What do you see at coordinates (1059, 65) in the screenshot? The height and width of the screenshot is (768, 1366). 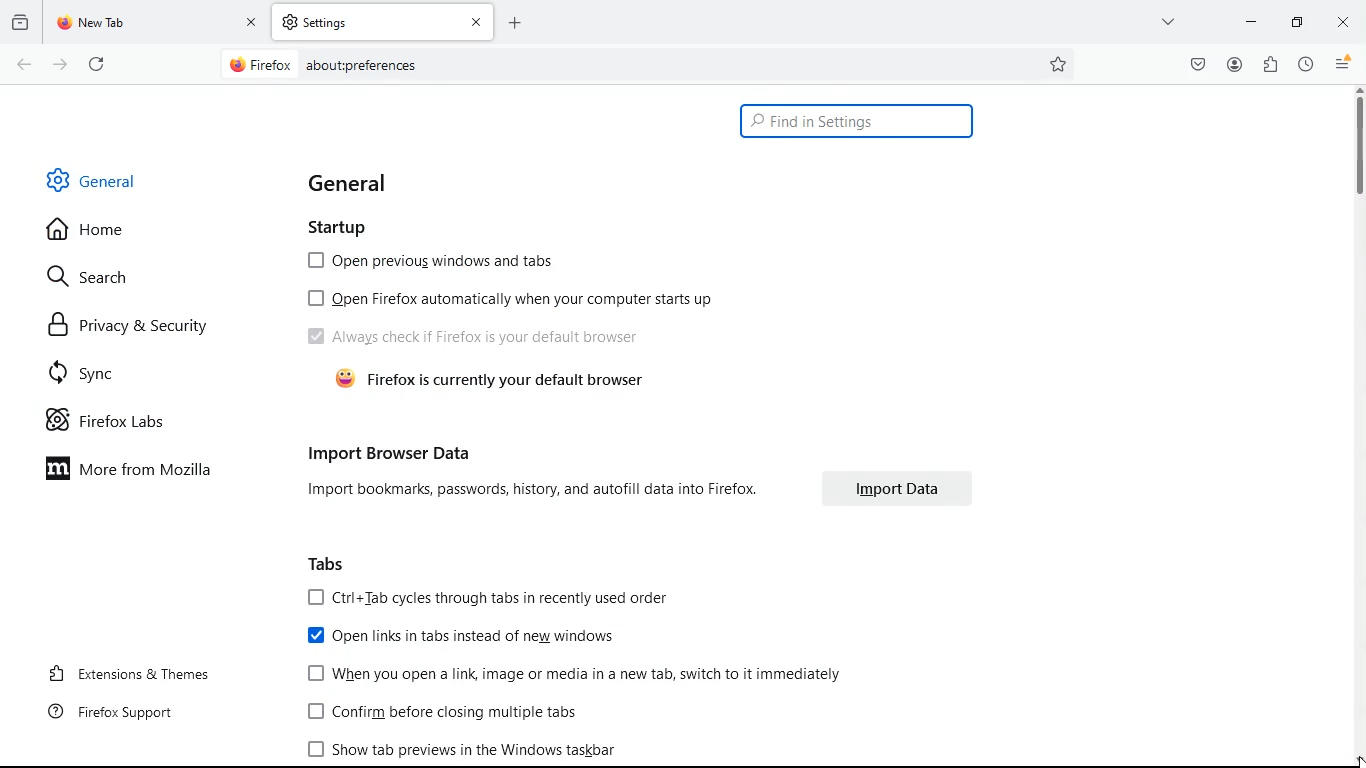 I see `favorite` at bounding box center [1059, 65].